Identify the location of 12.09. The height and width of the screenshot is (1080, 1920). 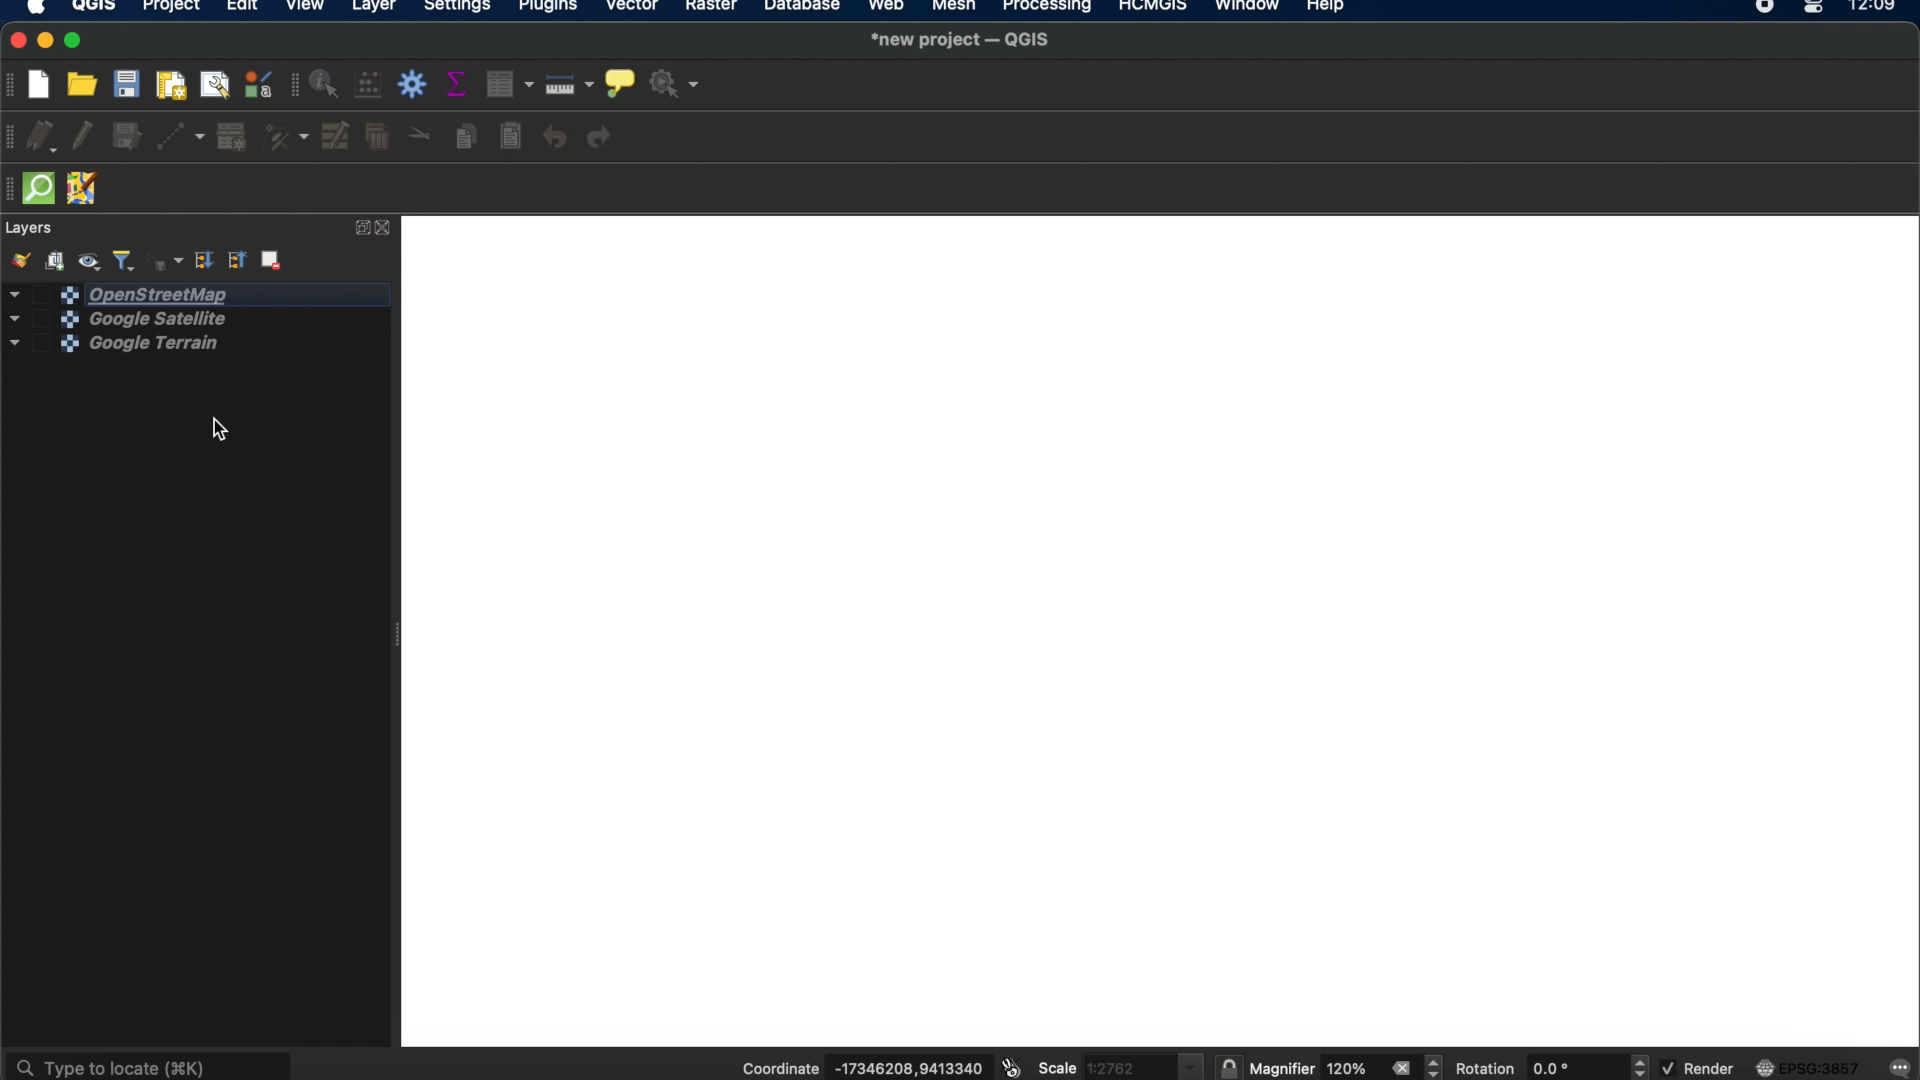
(1880, 8).